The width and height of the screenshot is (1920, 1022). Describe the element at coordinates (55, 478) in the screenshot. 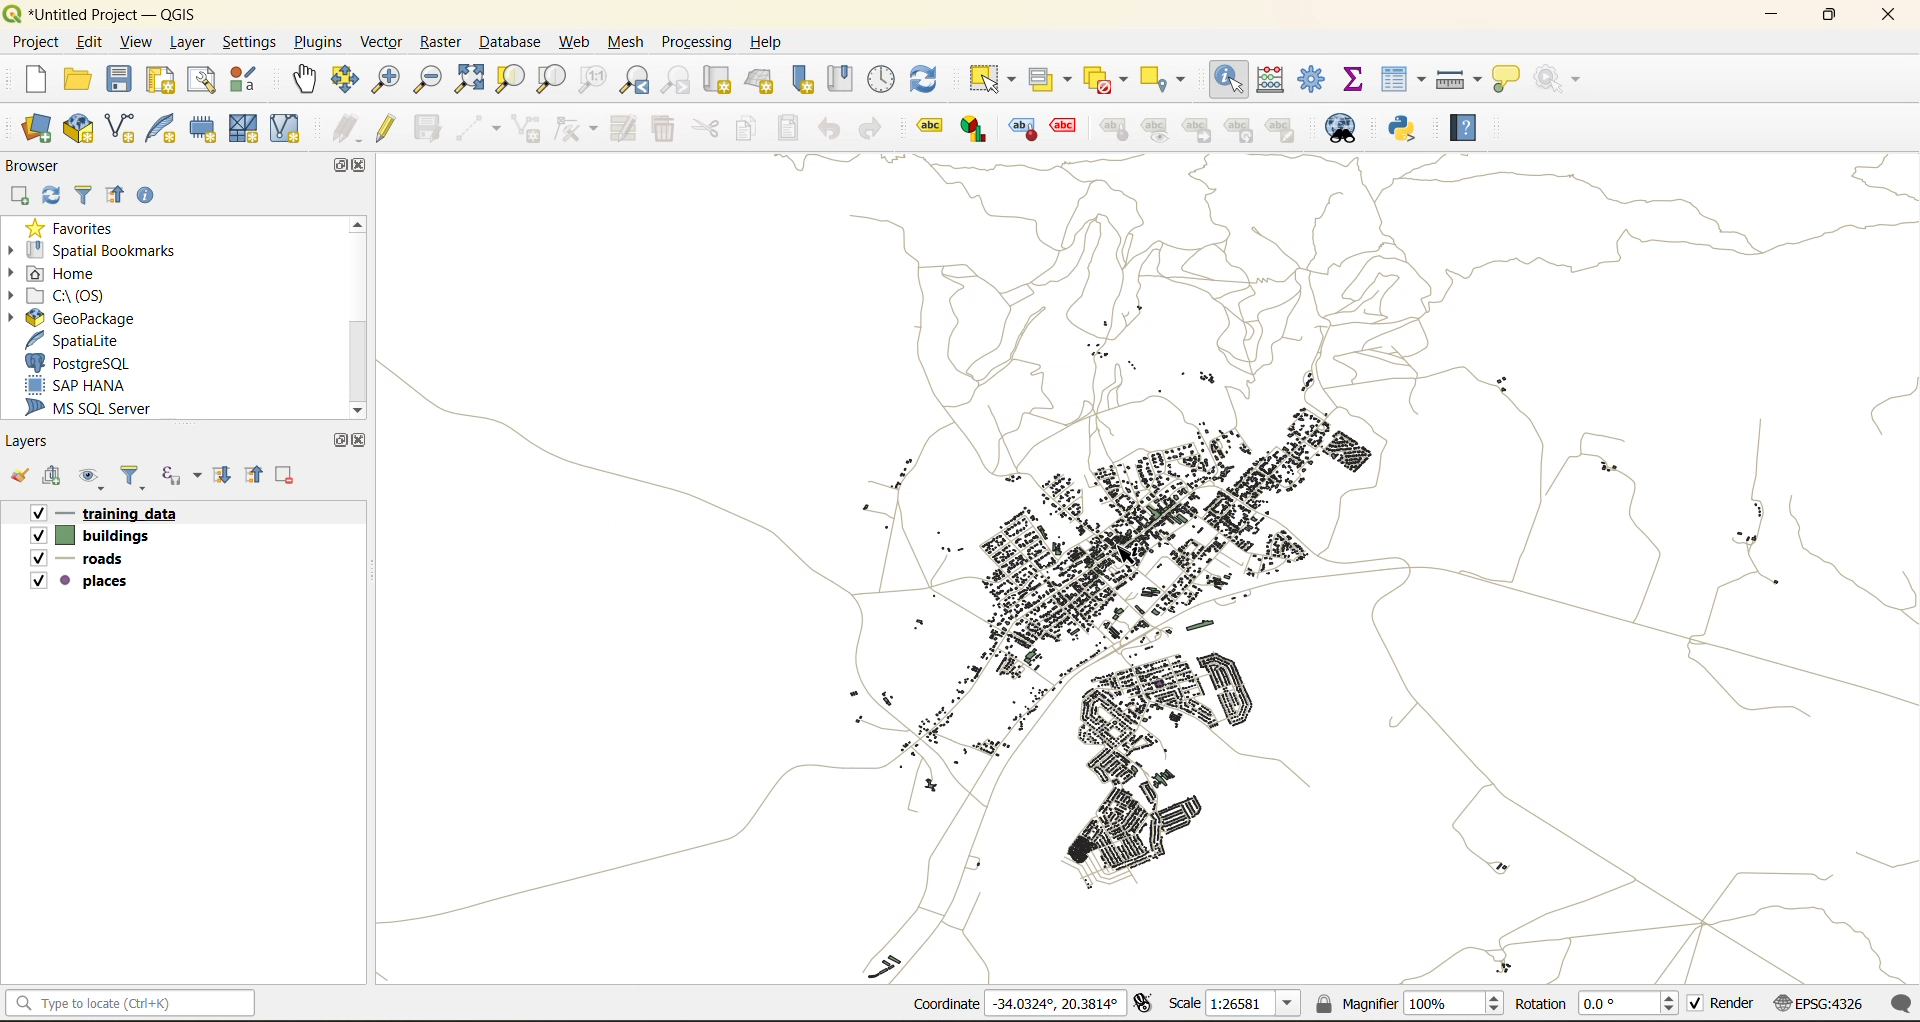

I see `add` at that location.